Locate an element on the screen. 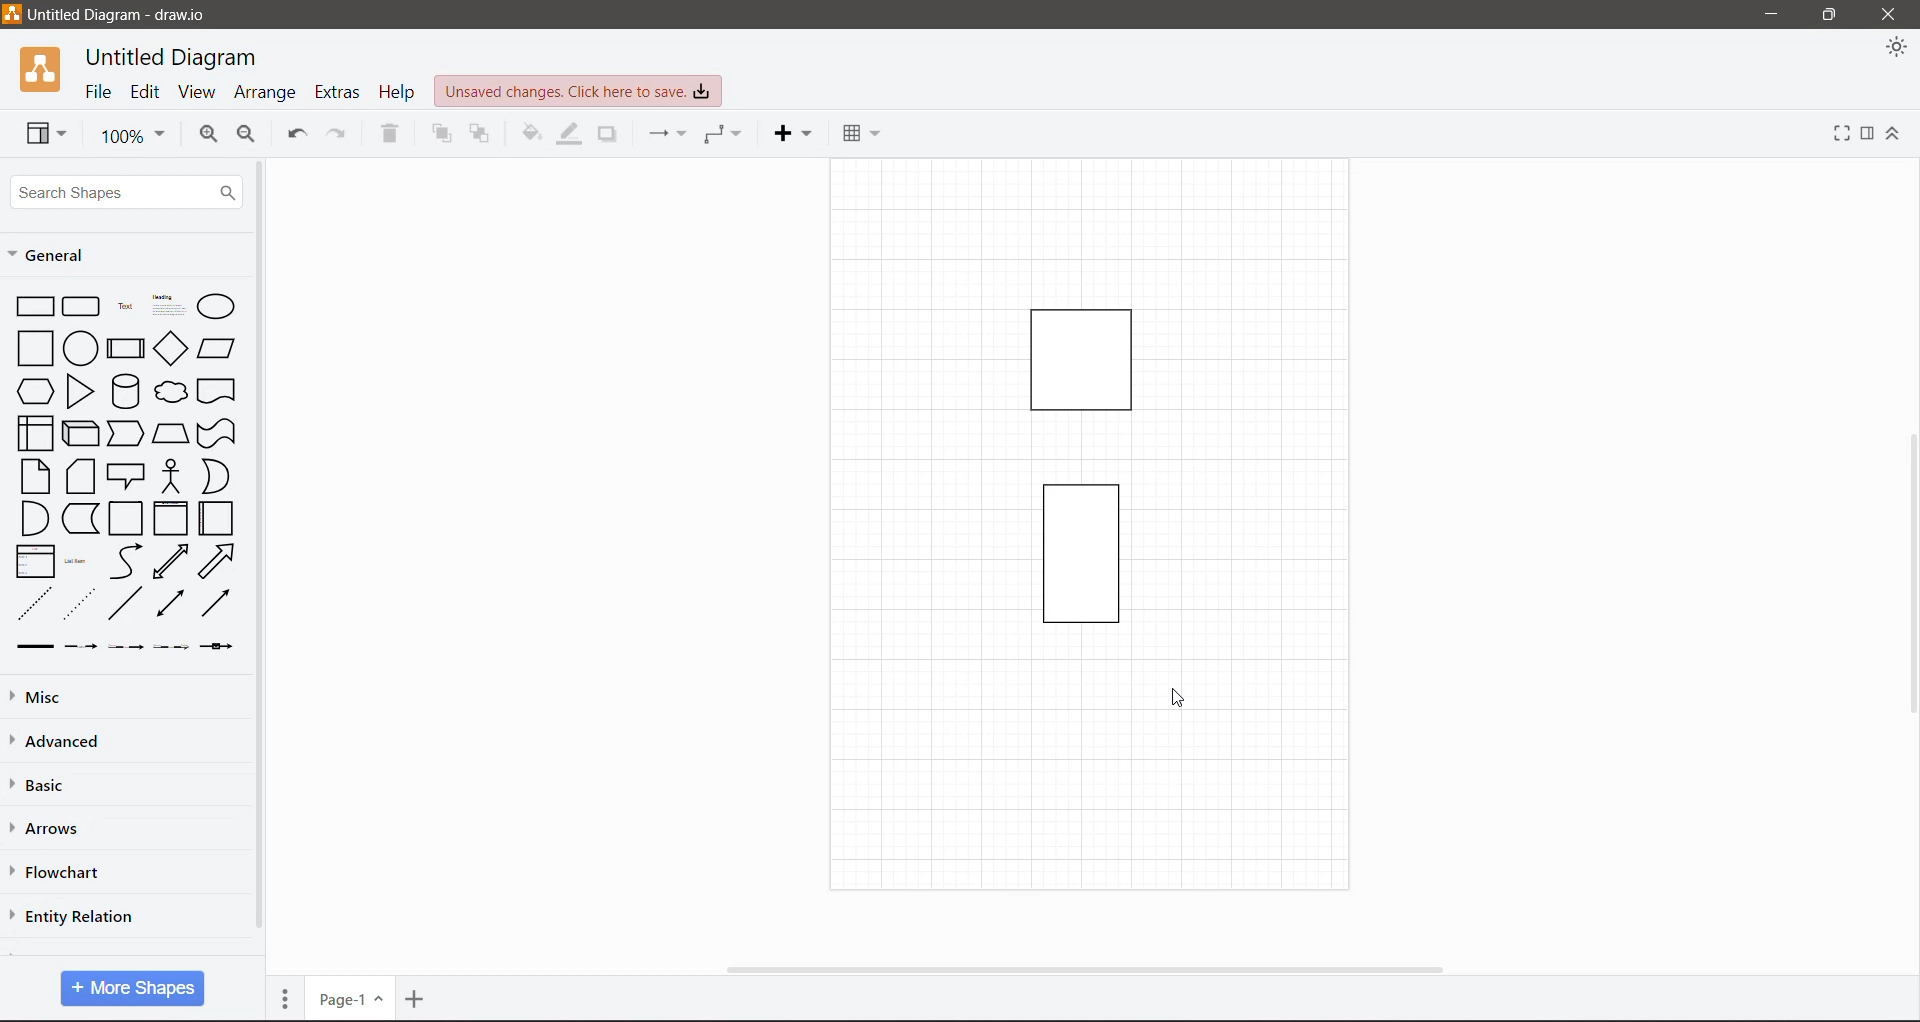  Unsaved Changes. Click here to save is located at coordinates (578, 93).